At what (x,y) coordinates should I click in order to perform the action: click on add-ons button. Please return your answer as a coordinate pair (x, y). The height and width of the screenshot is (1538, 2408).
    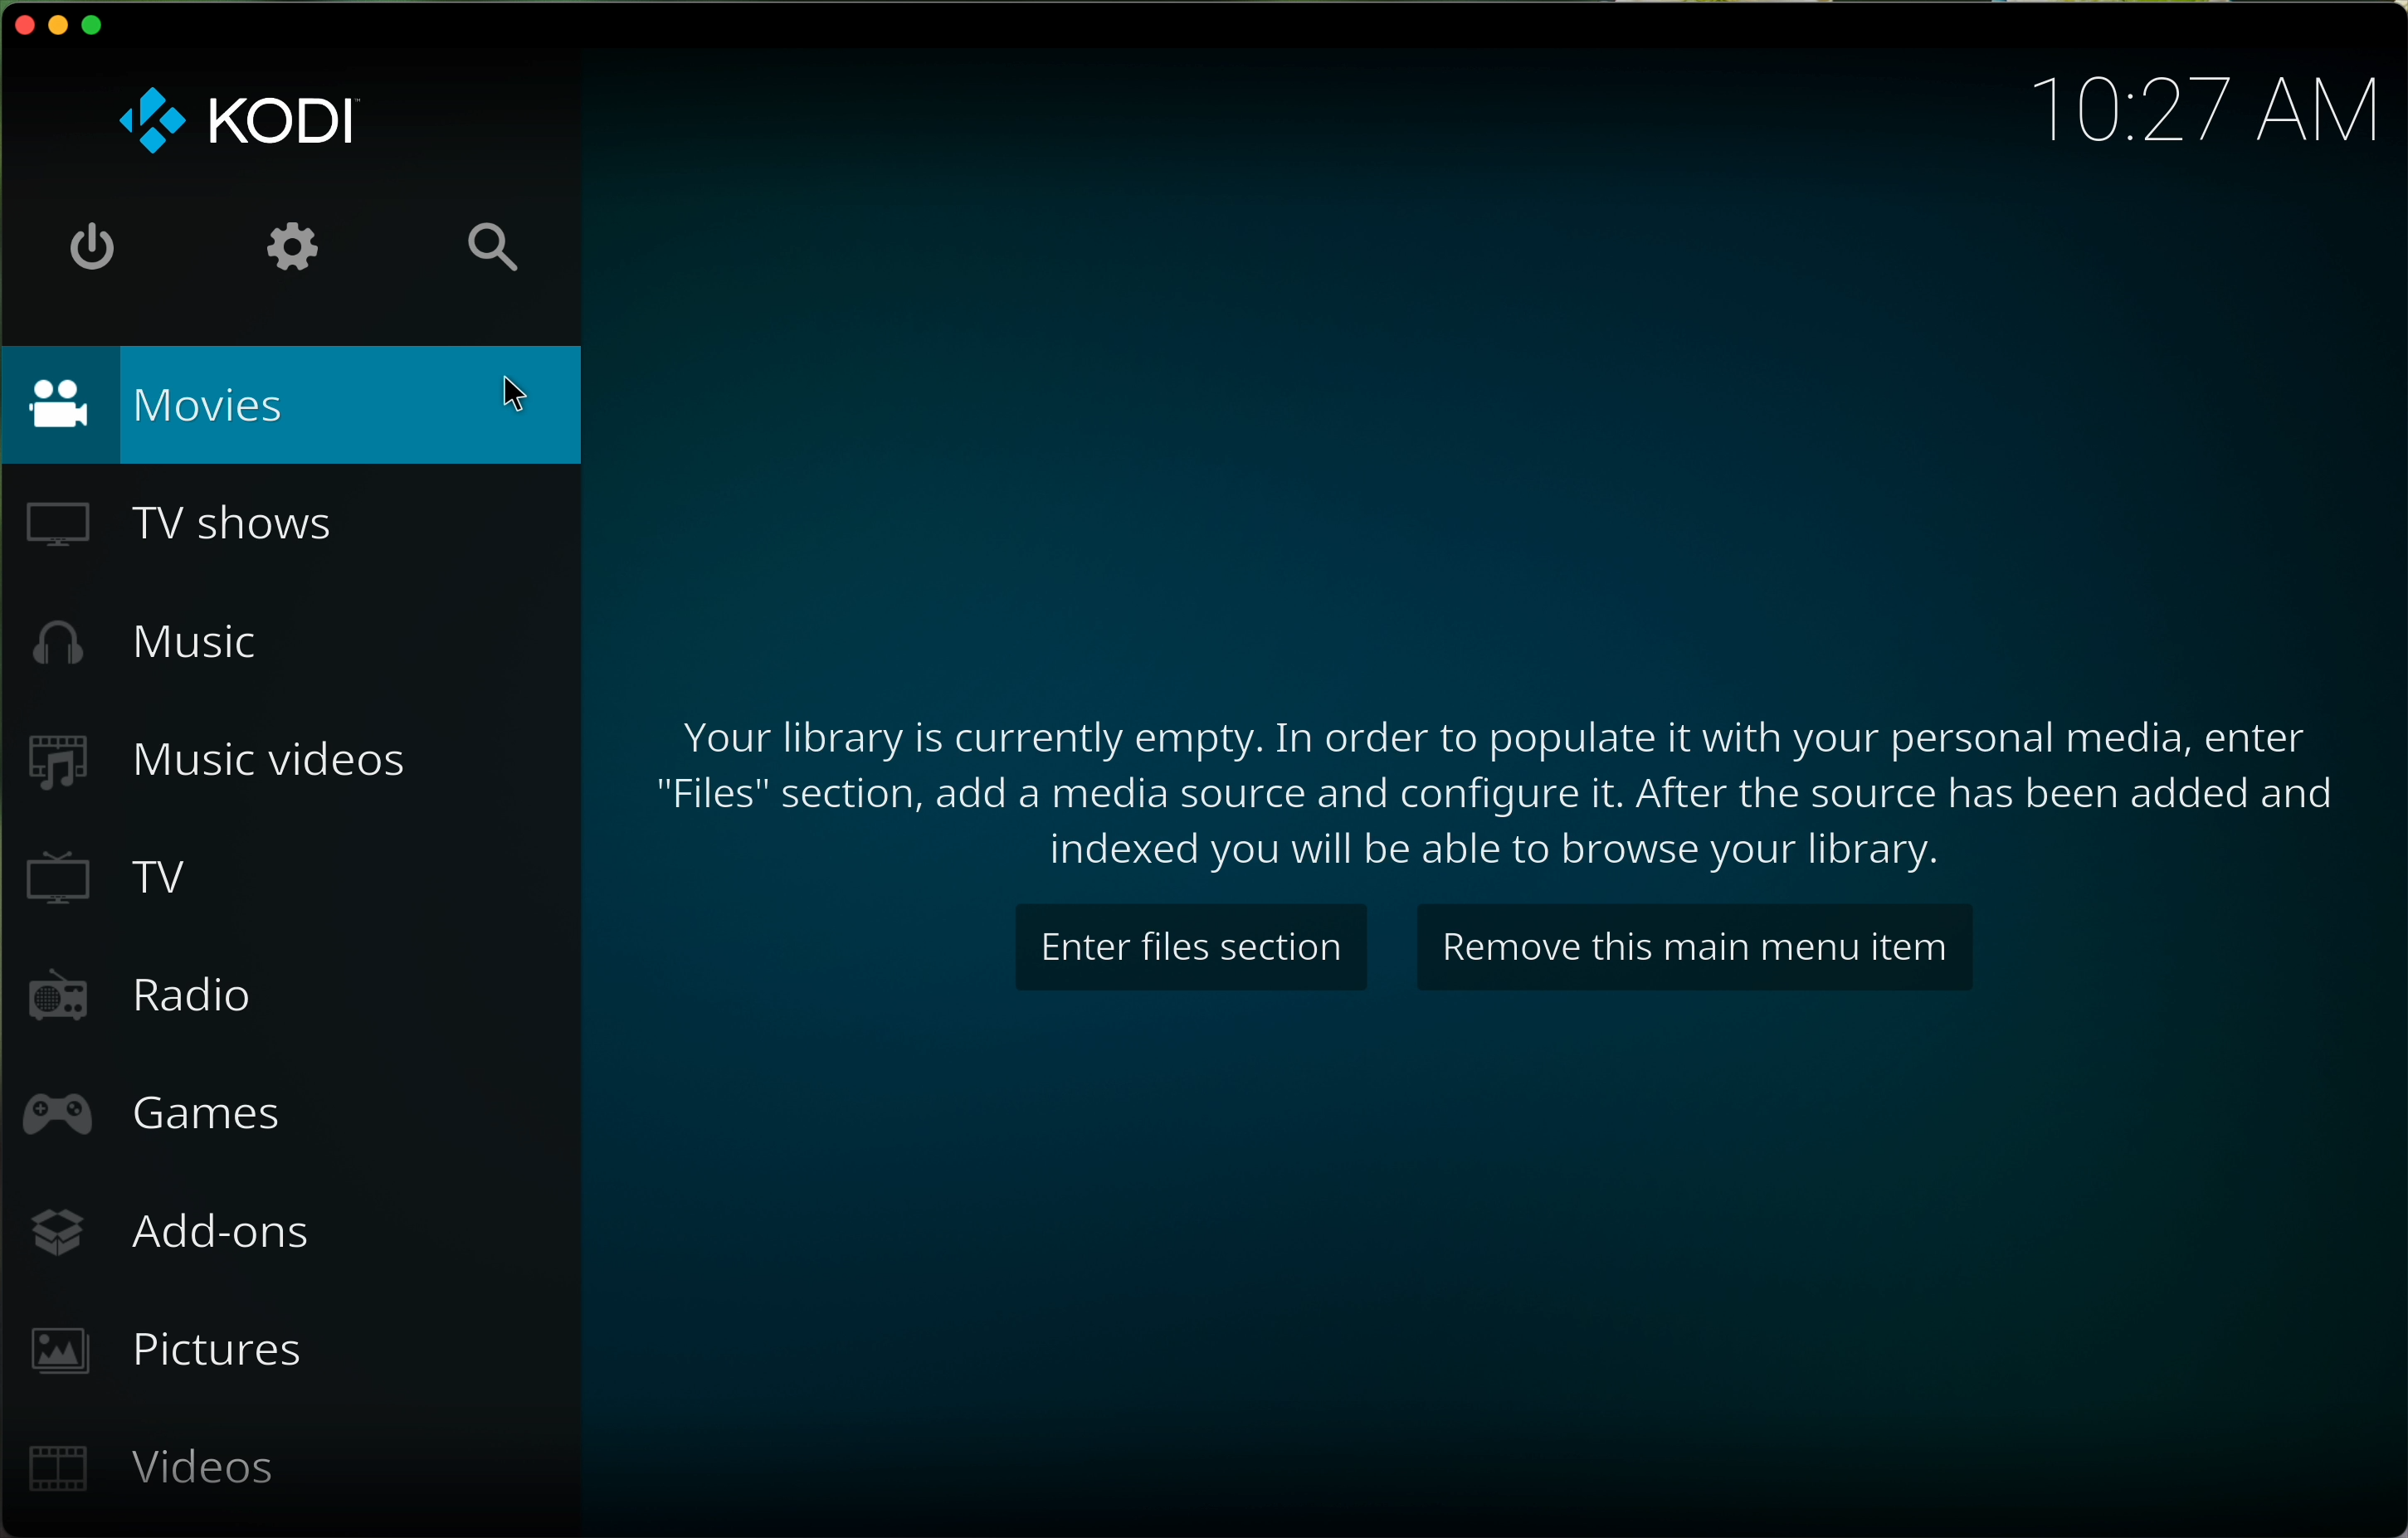
    Looking at the image, I should click on (173, 1236).